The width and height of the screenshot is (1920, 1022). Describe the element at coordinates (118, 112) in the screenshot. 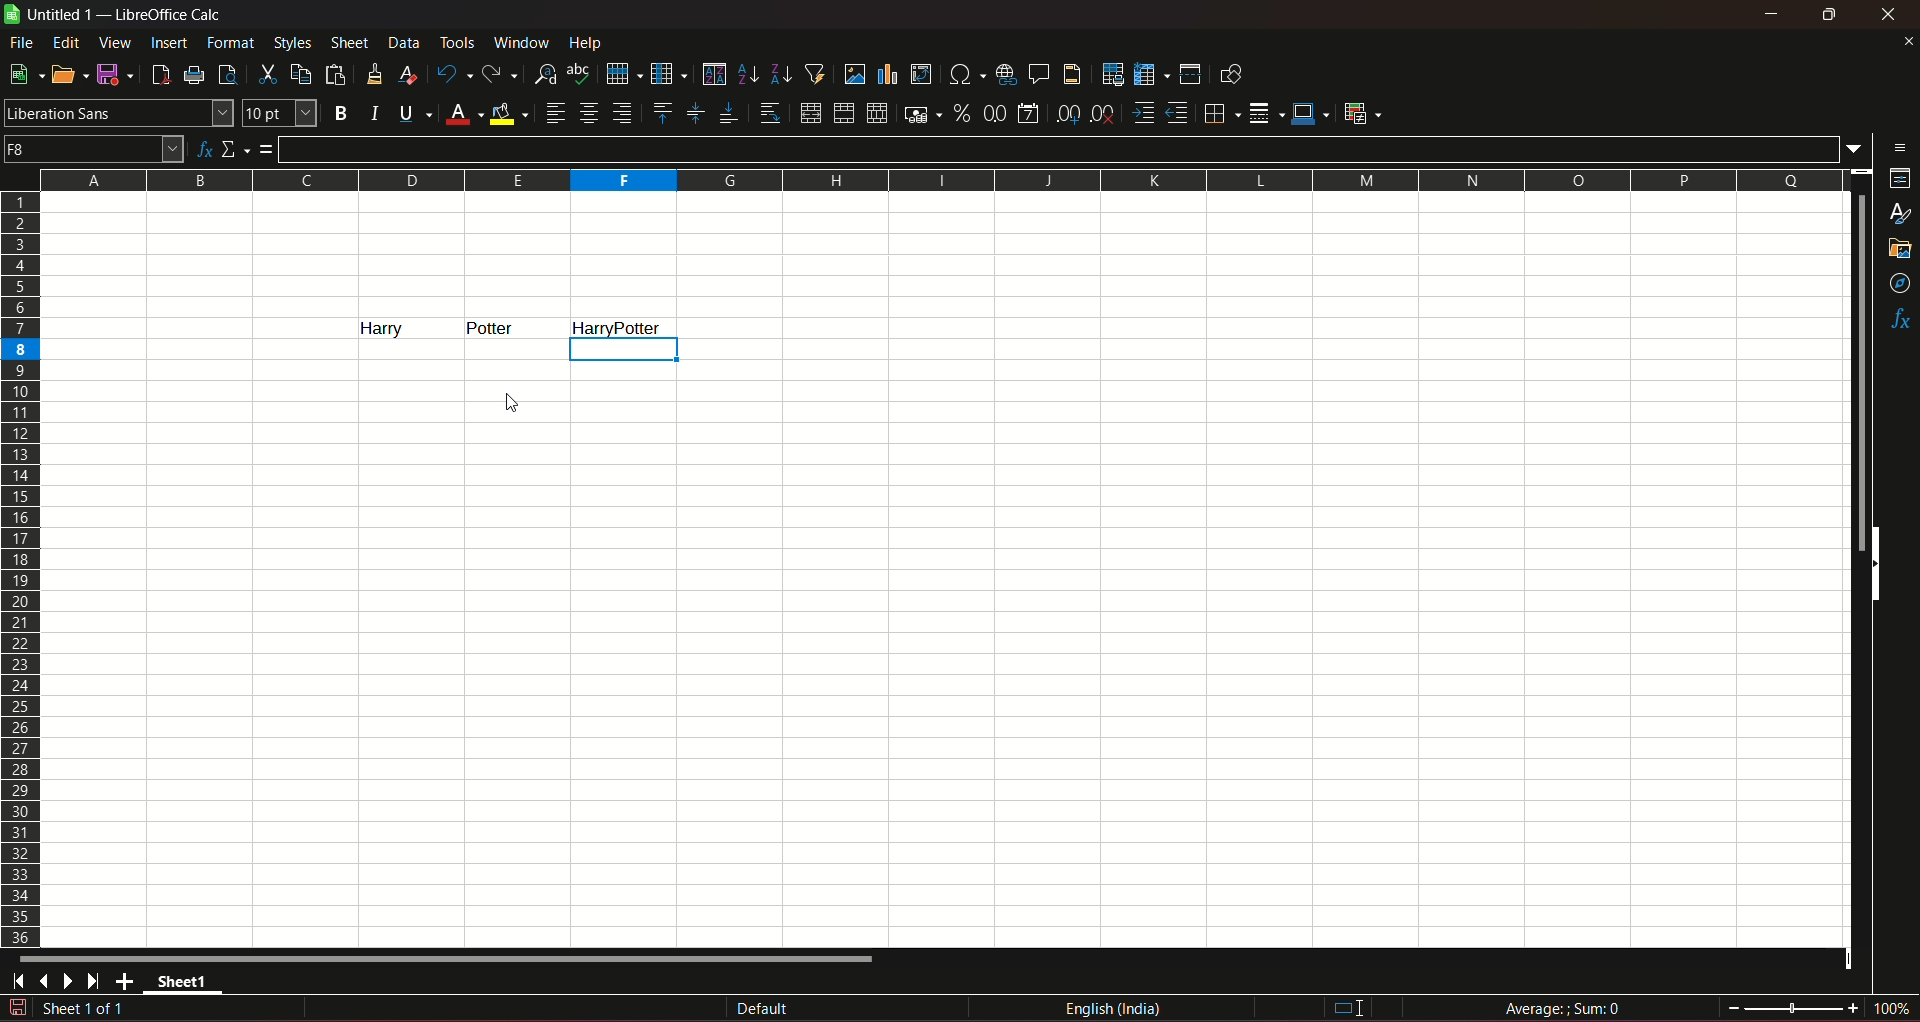

I see `font name` at that location.